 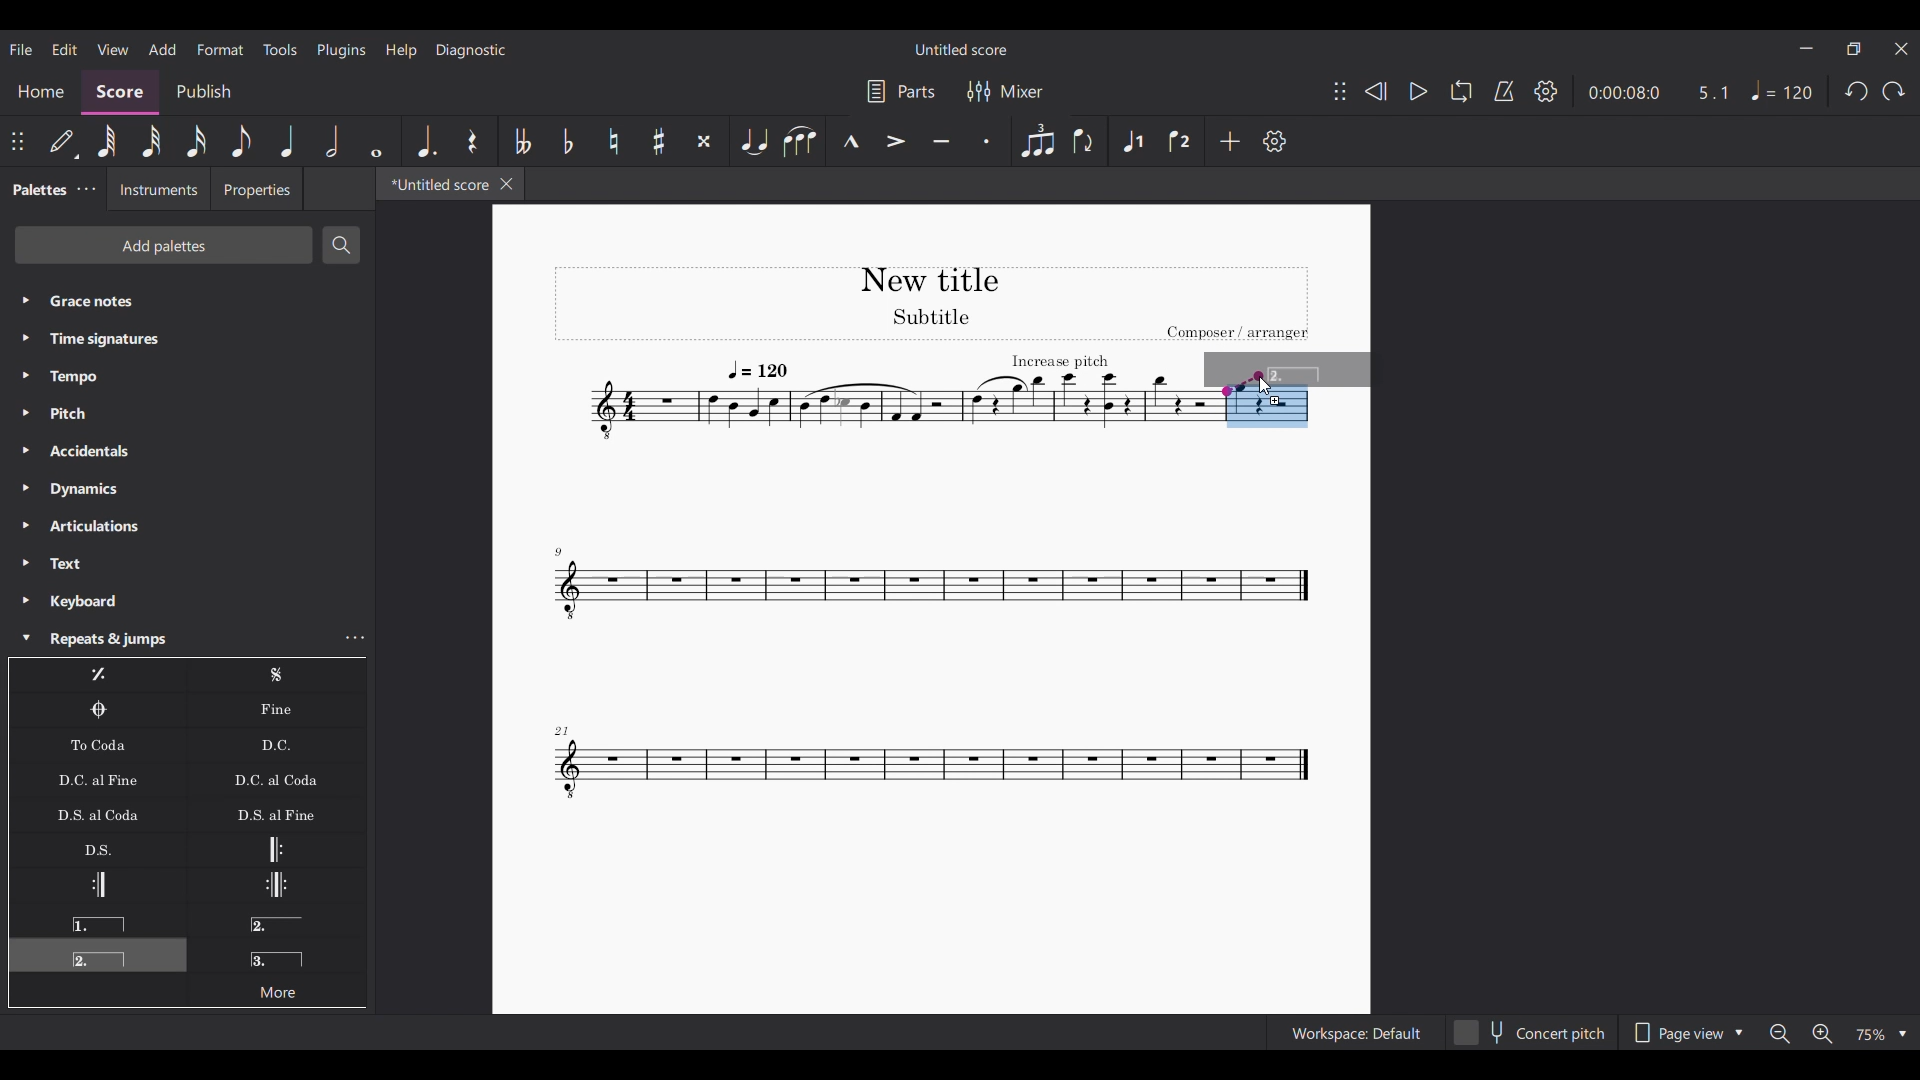 What do you see at coordinates (242, 141) in the screenshot?
I see `8th note` at bounding box center [242, 141].